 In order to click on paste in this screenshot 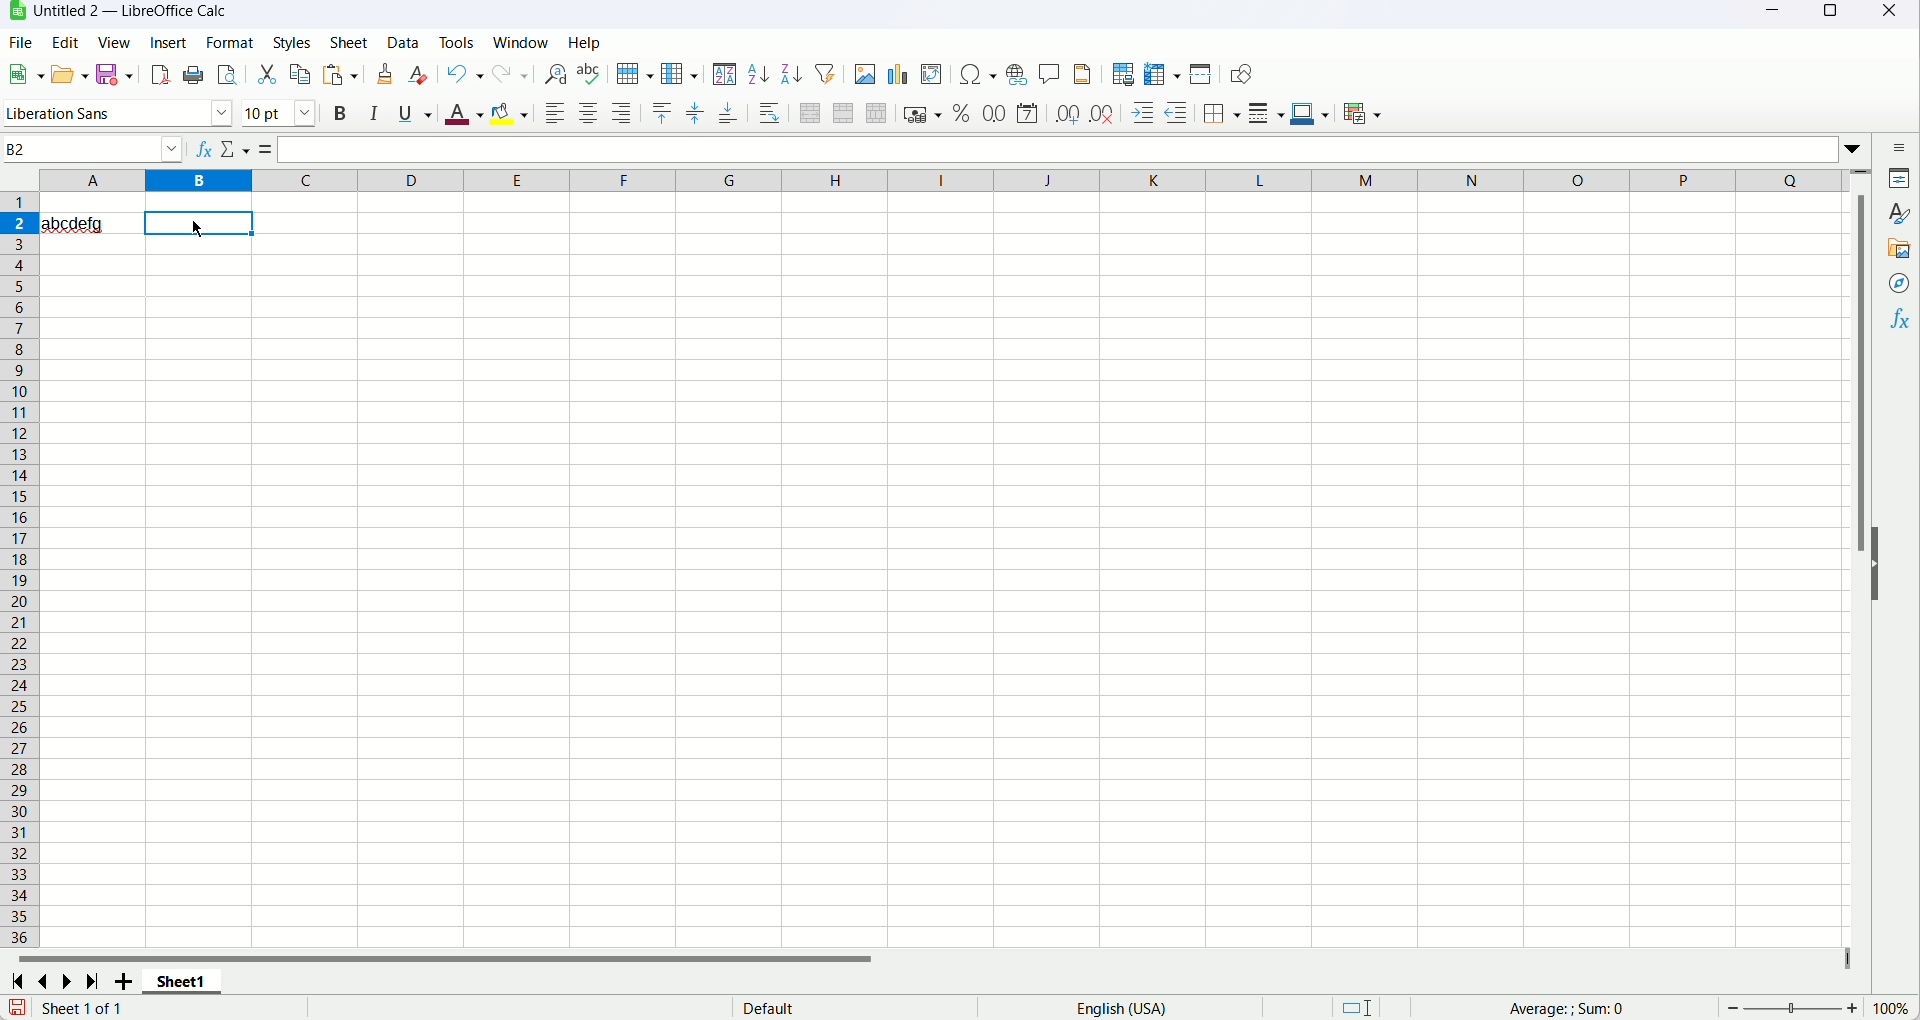, I will do `click(339, 74)`.